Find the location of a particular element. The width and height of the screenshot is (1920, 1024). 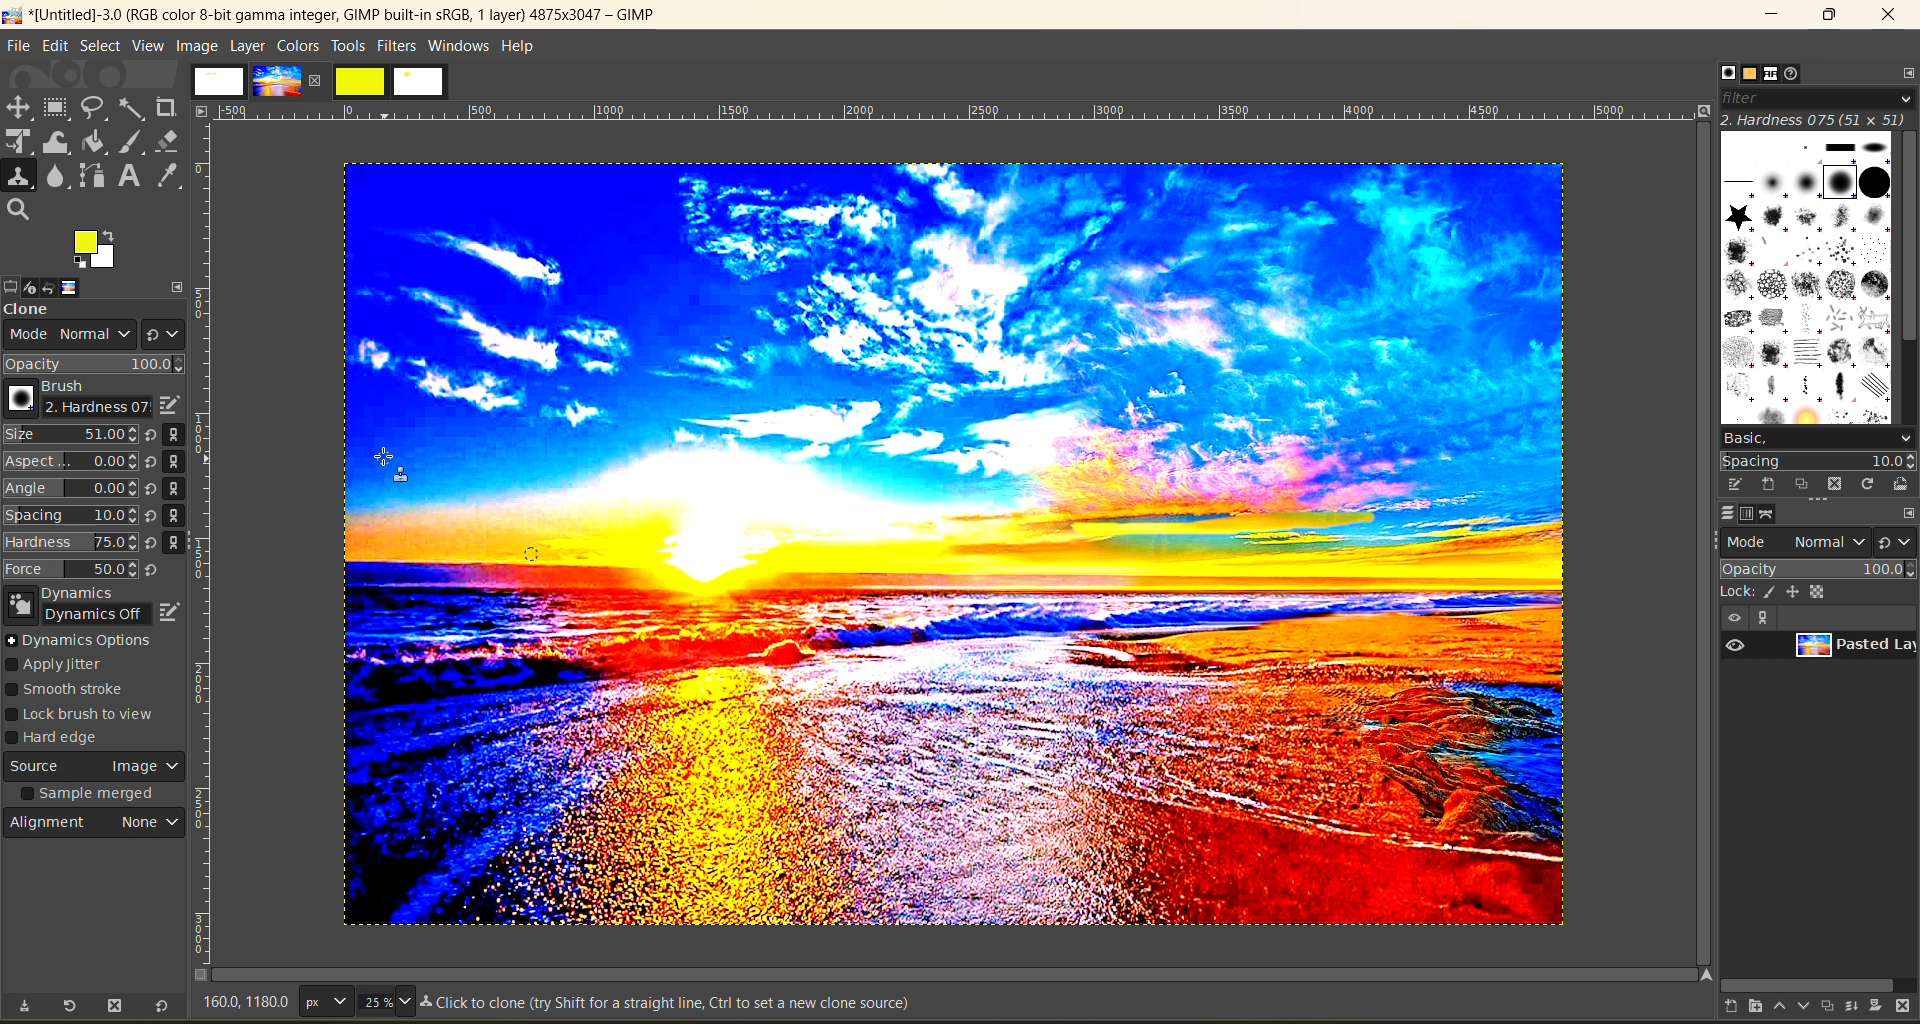

image is located at coordinates (276, 81).